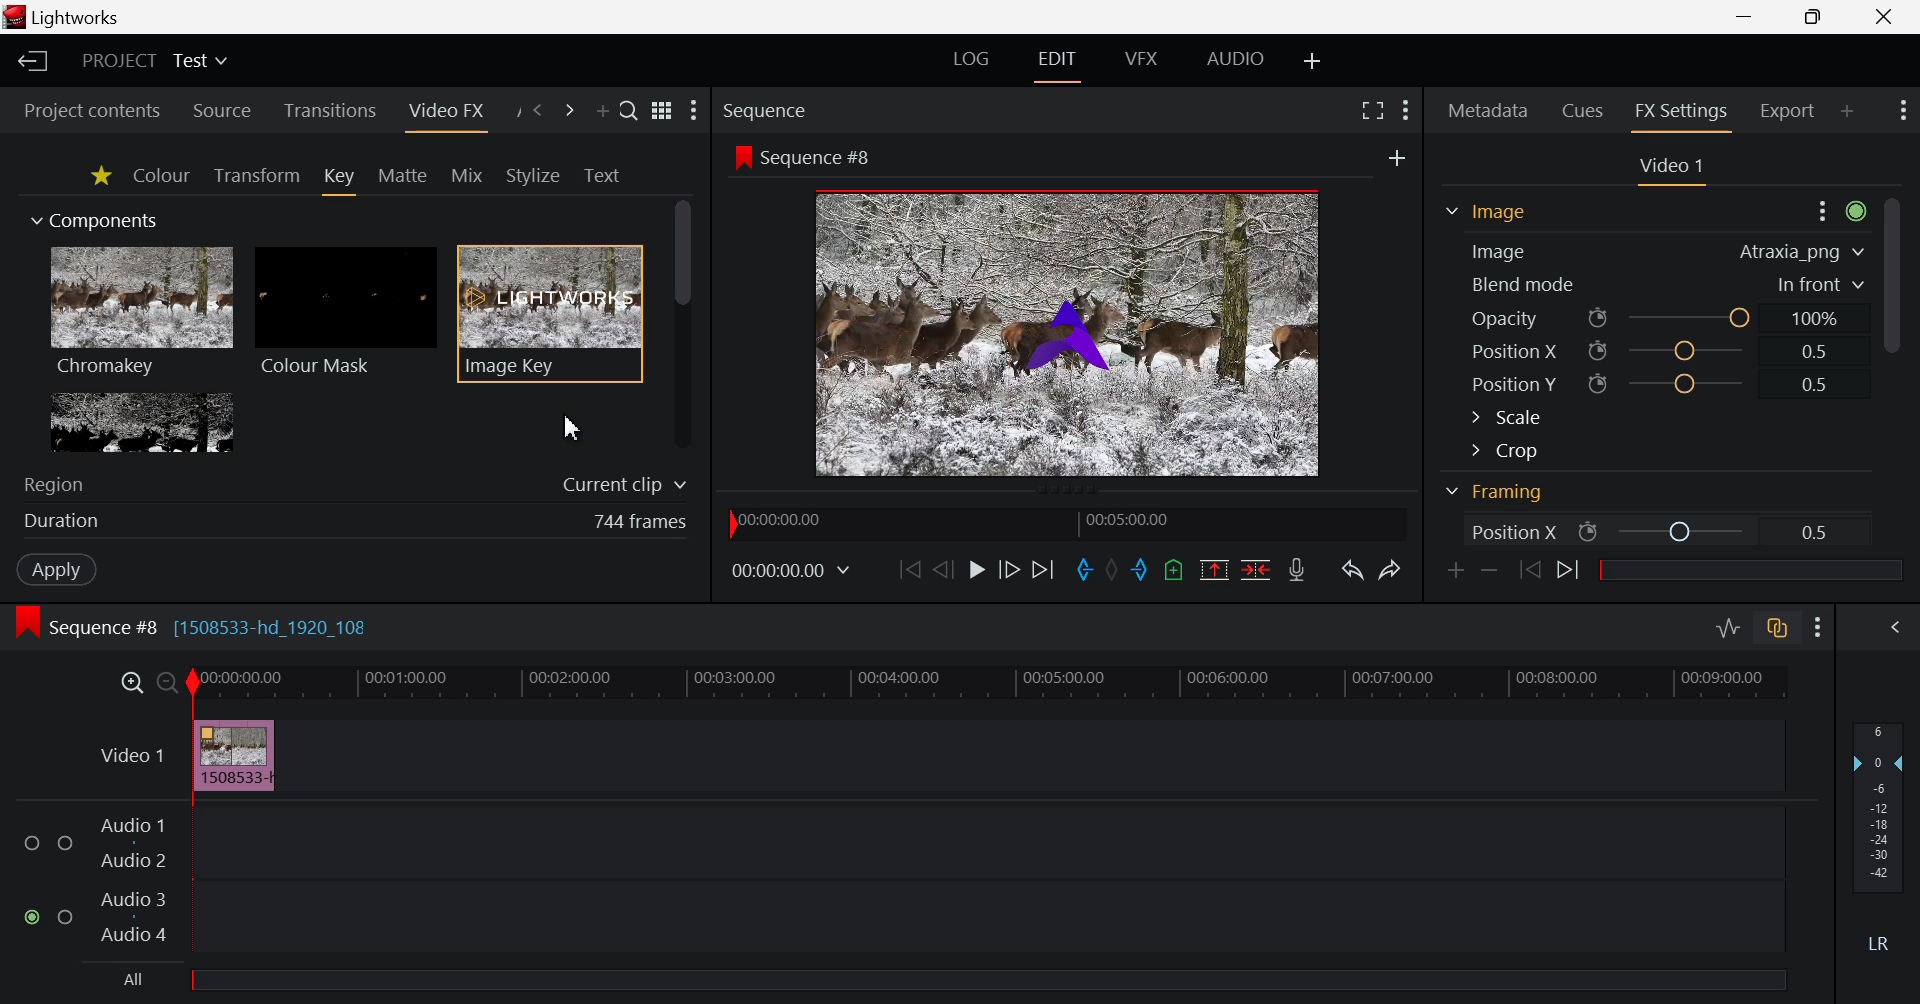 This screenshot has height=1004, width=1920. I want to click on Search, so click(629, 110).